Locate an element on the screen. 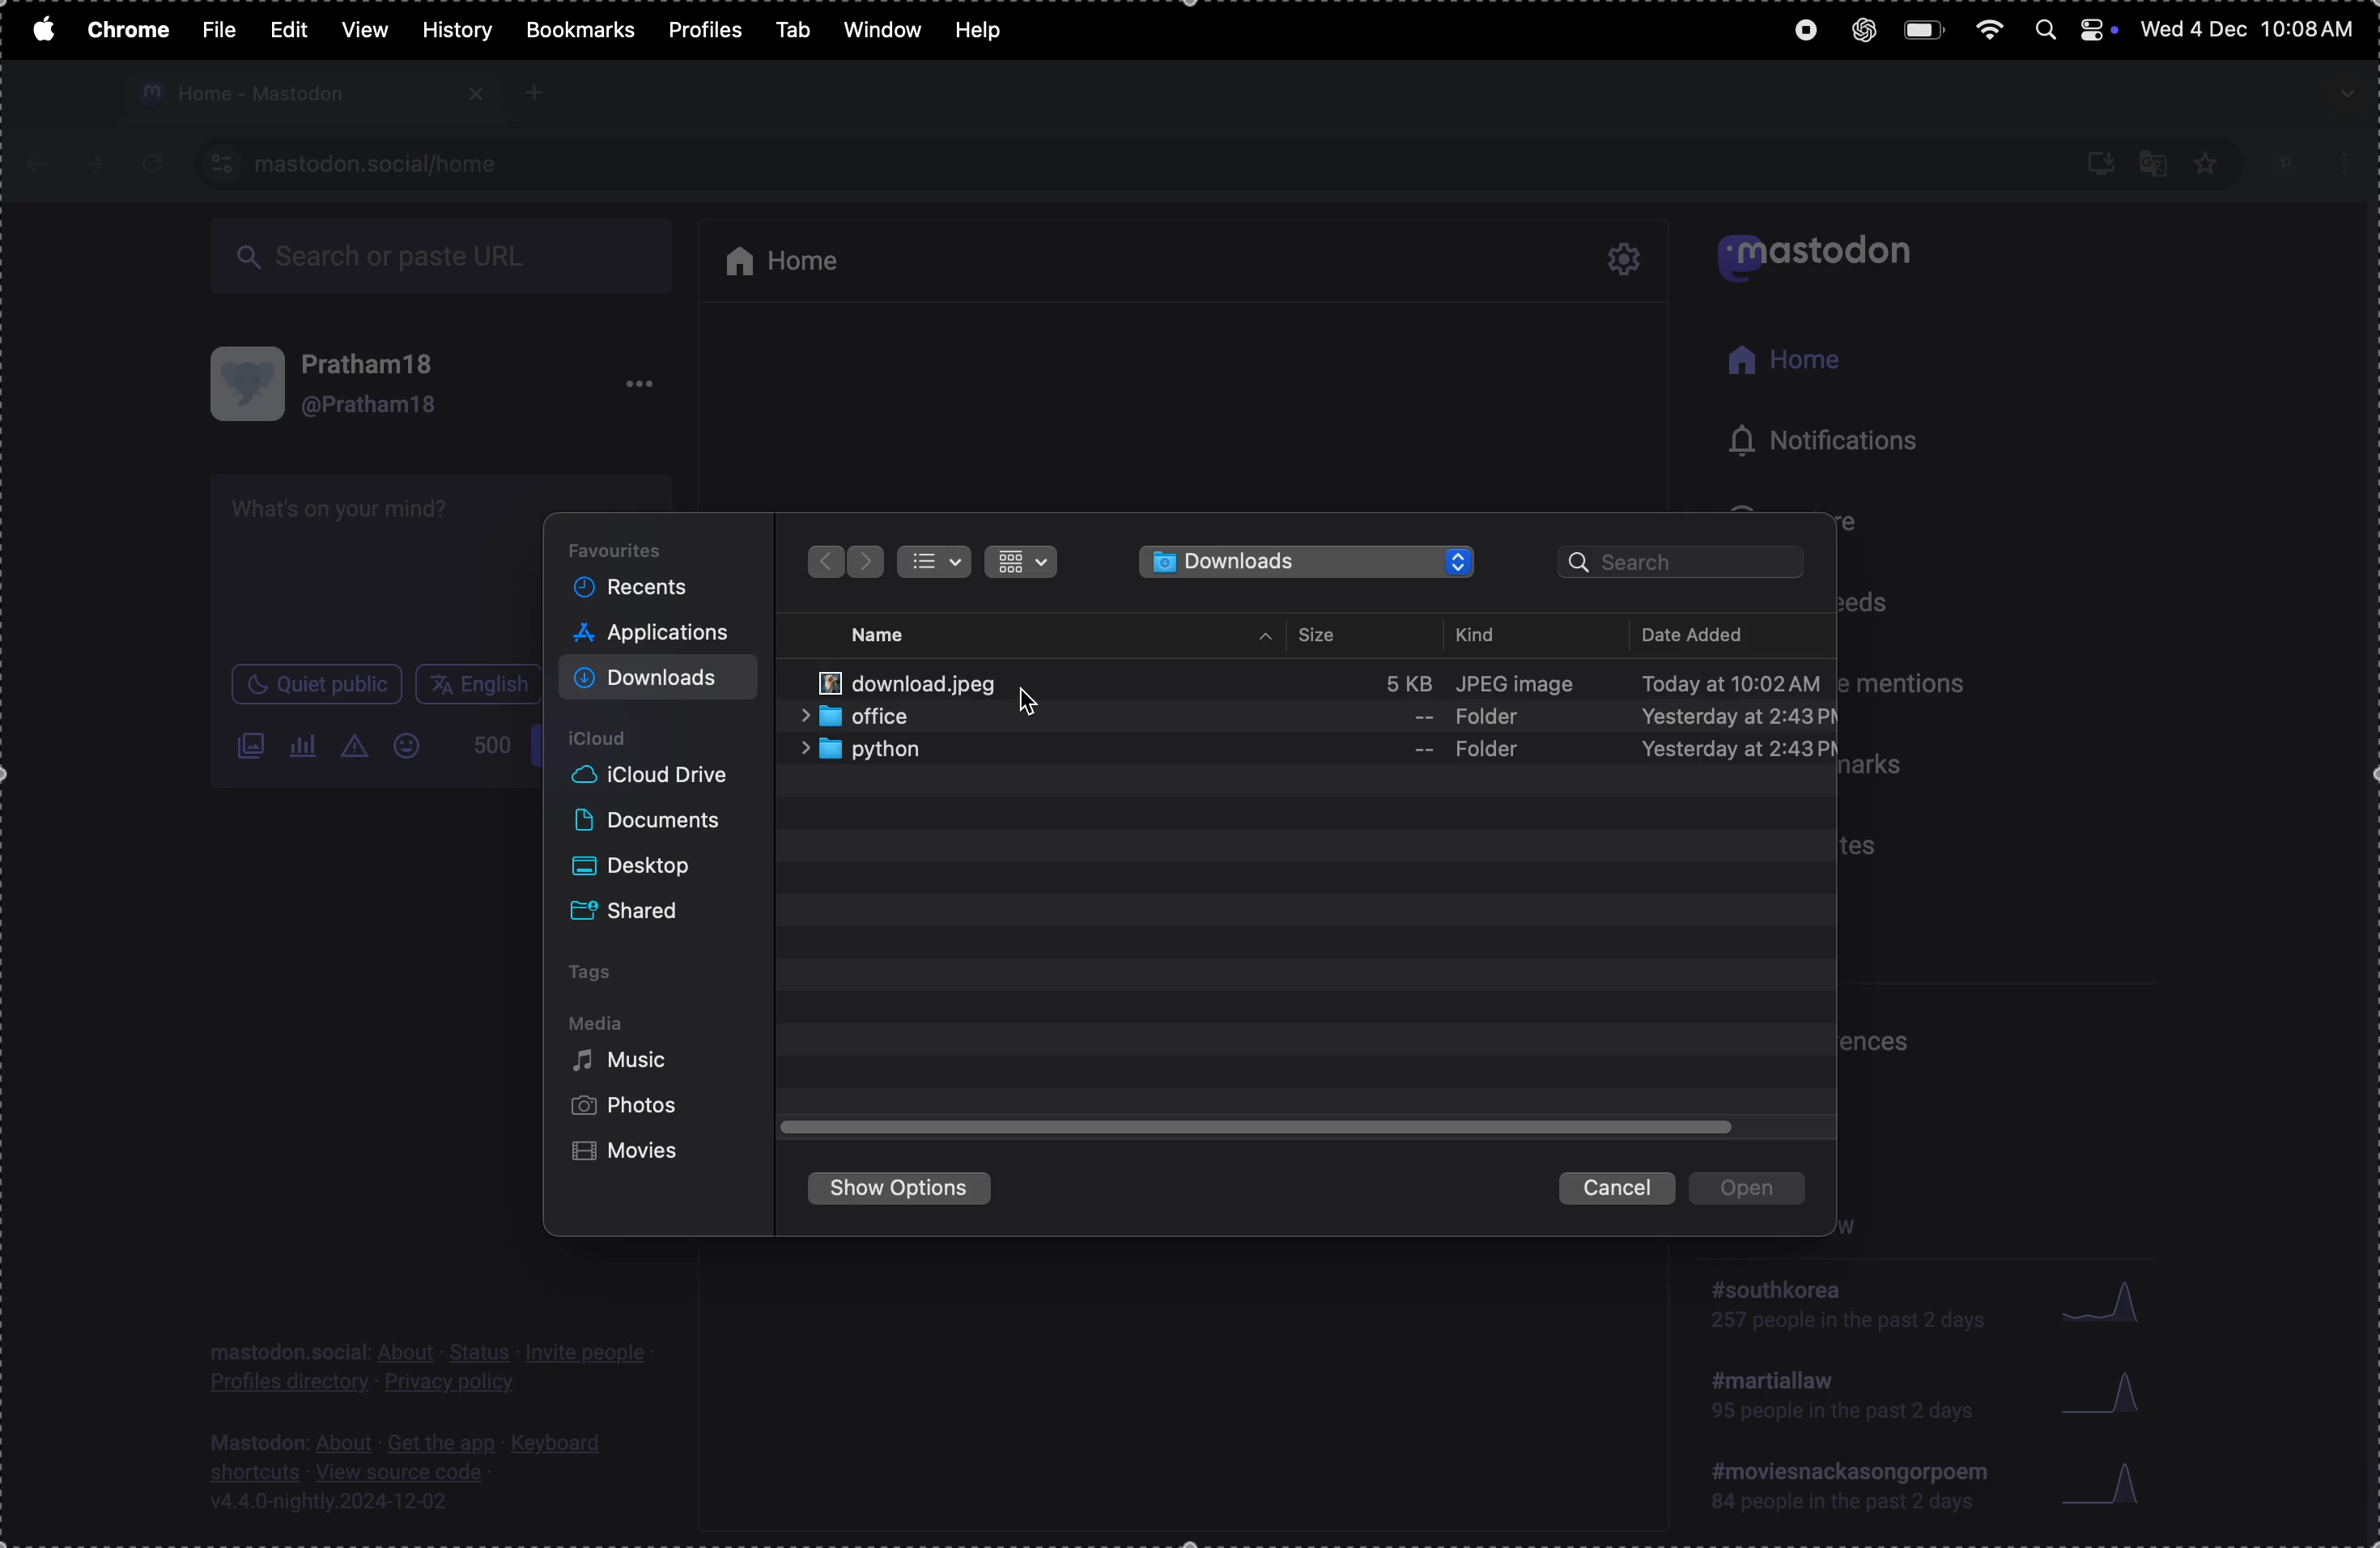 This screenshot has height=1548, width=2380. drop up is located at coordinates (1266, 638).